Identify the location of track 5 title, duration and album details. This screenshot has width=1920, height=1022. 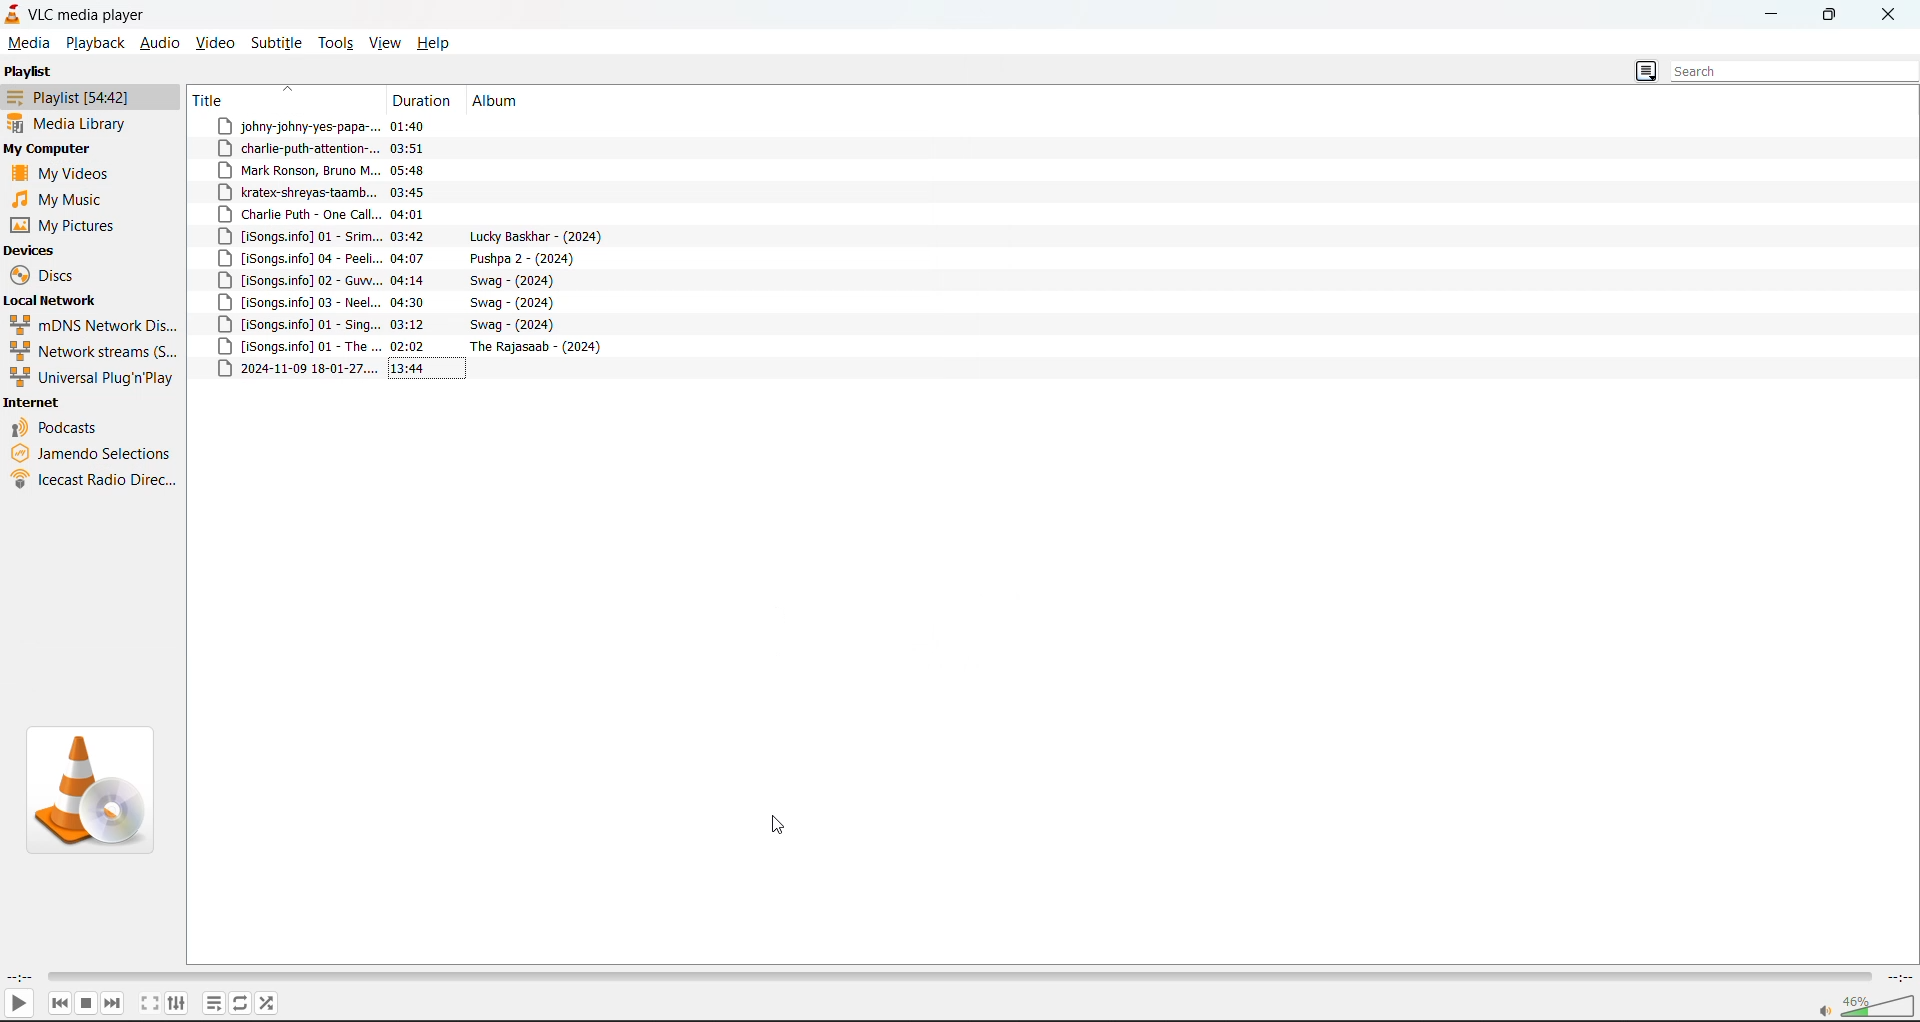
(368, 215).